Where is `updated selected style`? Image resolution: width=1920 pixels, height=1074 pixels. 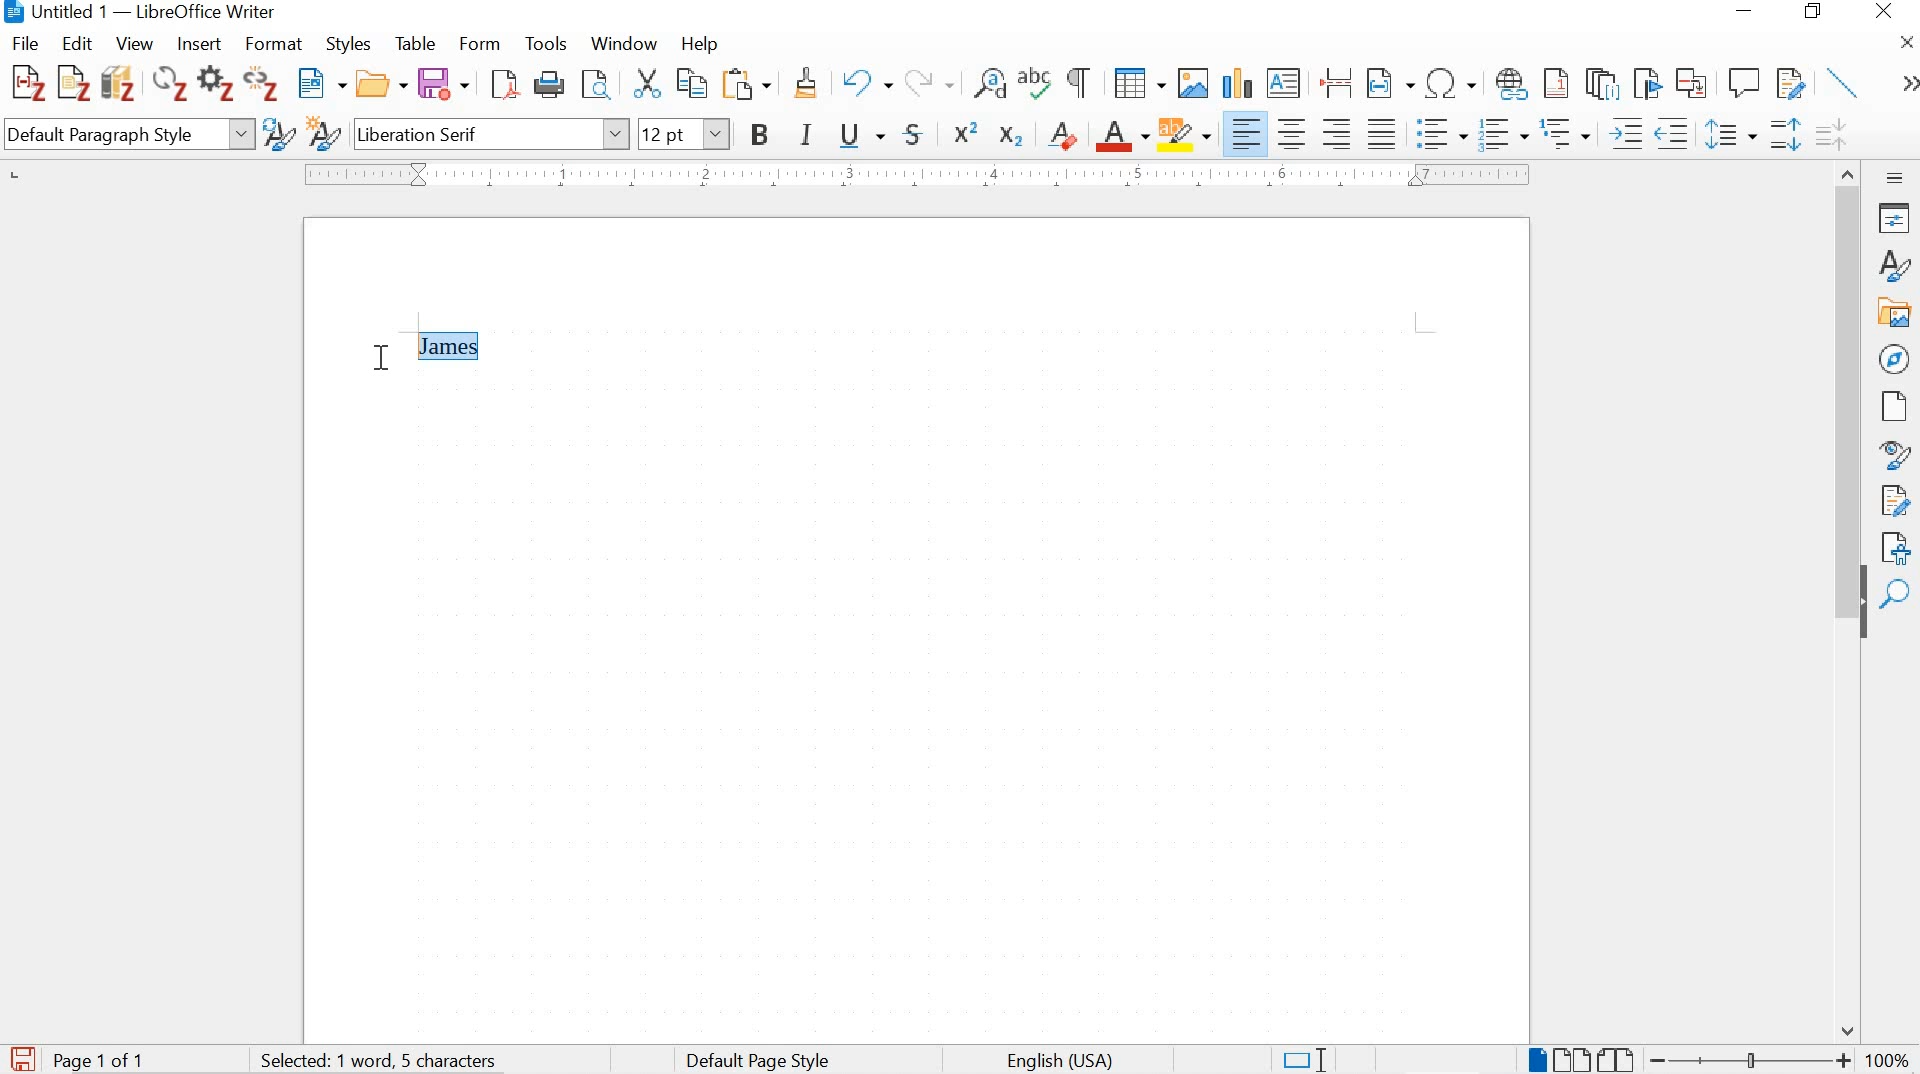
updated selected style is located at coordinates (277, 134).